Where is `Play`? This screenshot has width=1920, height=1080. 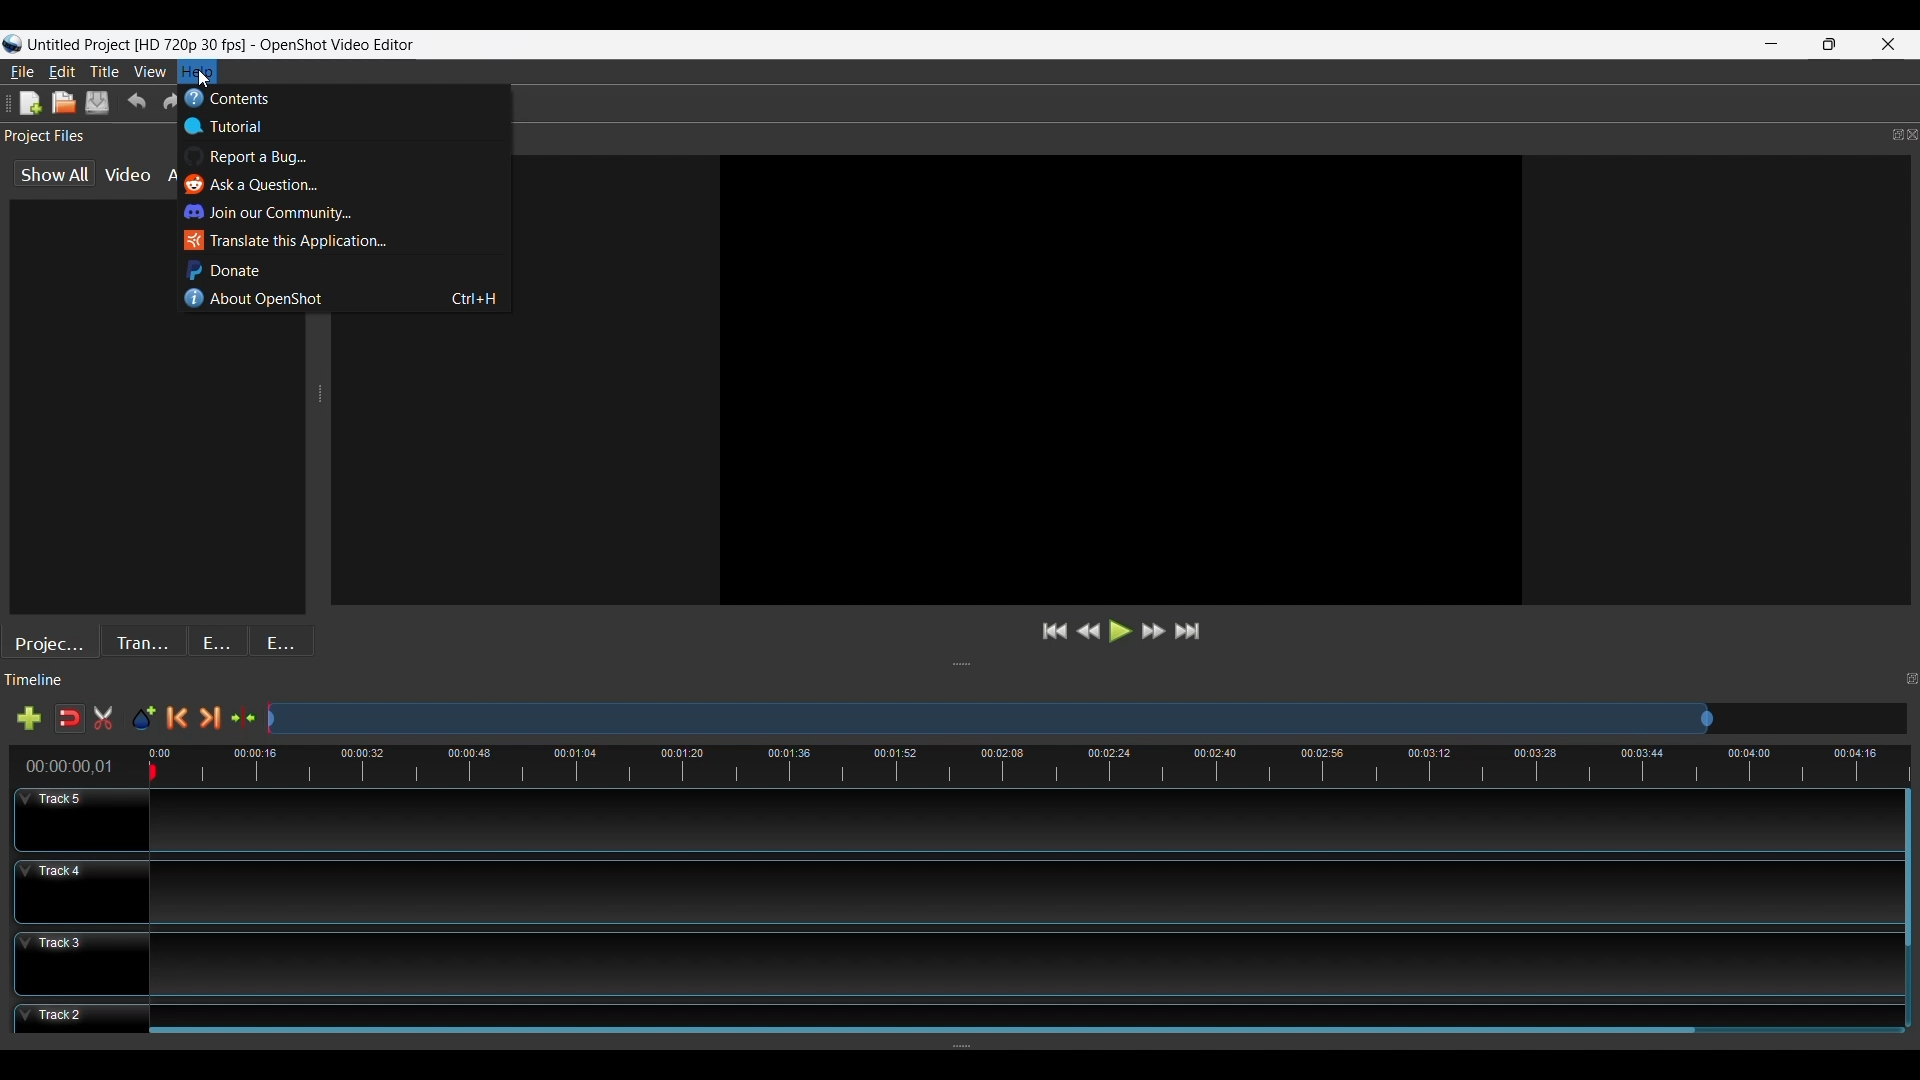
Play is located at coordinates (1120, 631).